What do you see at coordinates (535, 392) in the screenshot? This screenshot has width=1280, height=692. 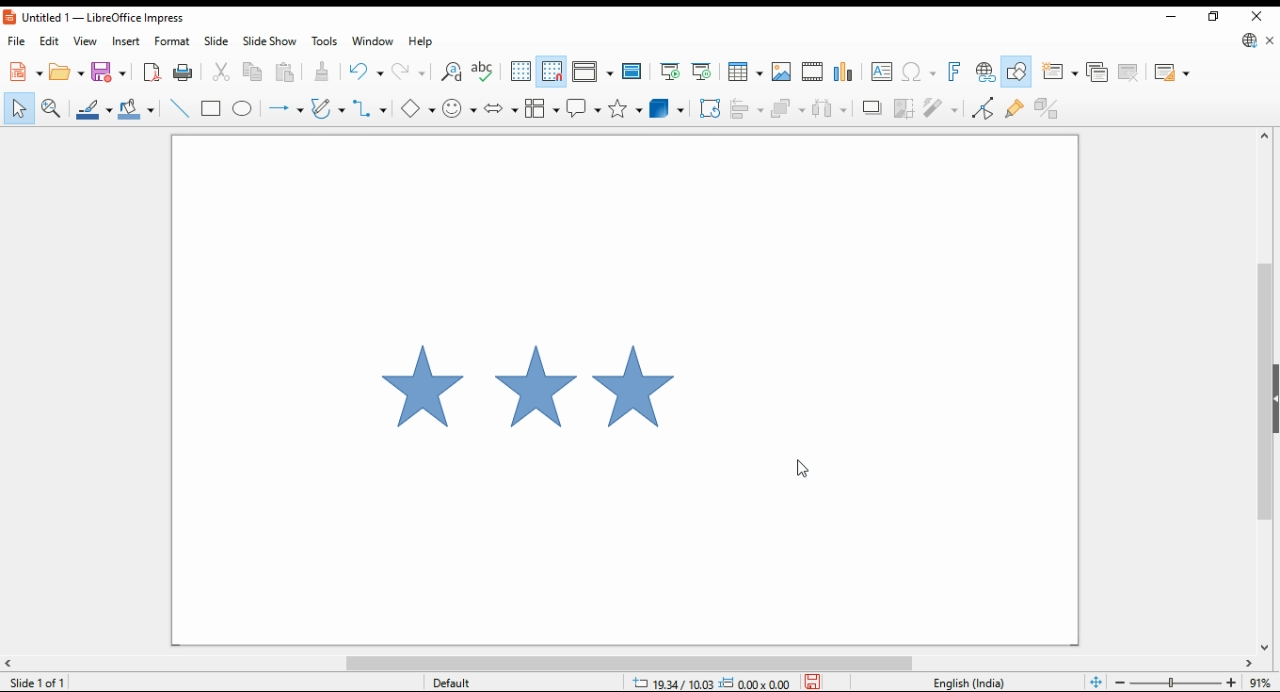 I see `shape 2` at bounding box center [535, 392].